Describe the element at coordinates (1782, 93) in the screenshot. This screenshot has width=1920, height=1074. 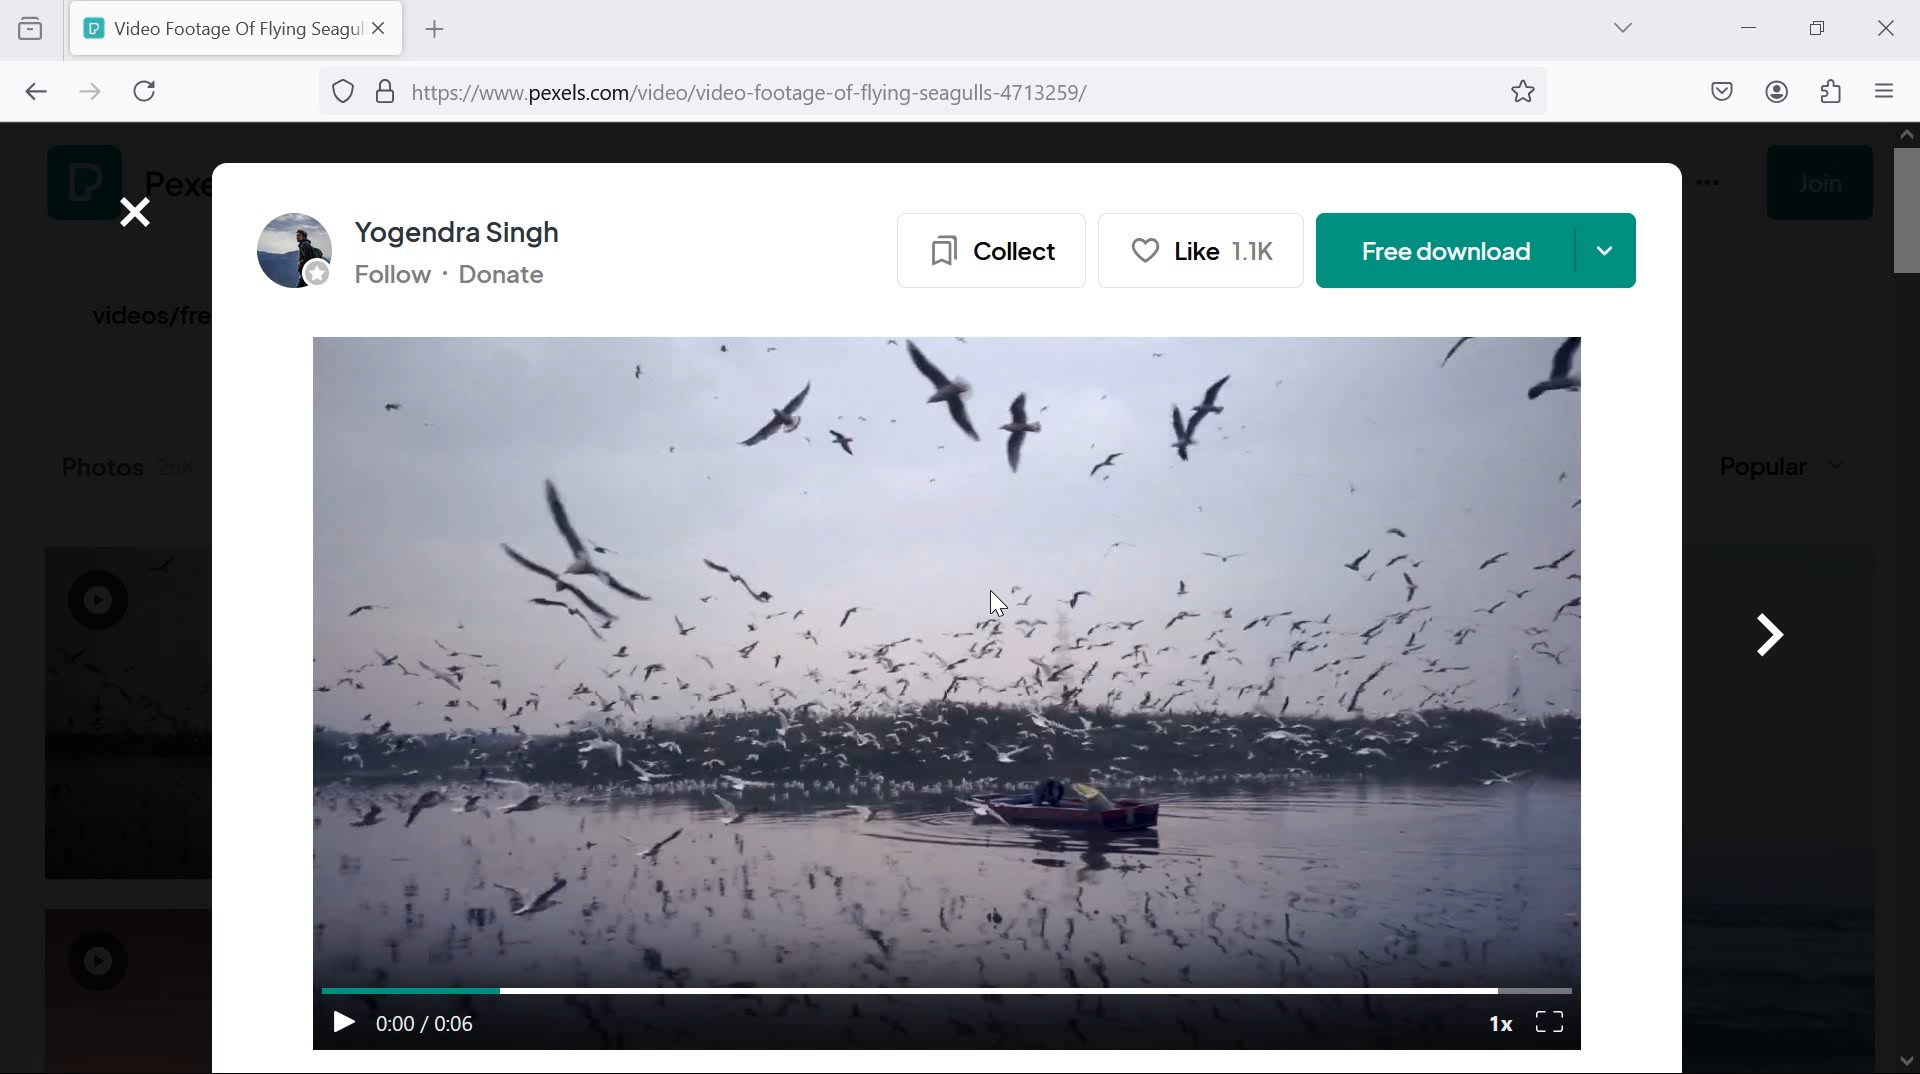
I see `account` at that location.